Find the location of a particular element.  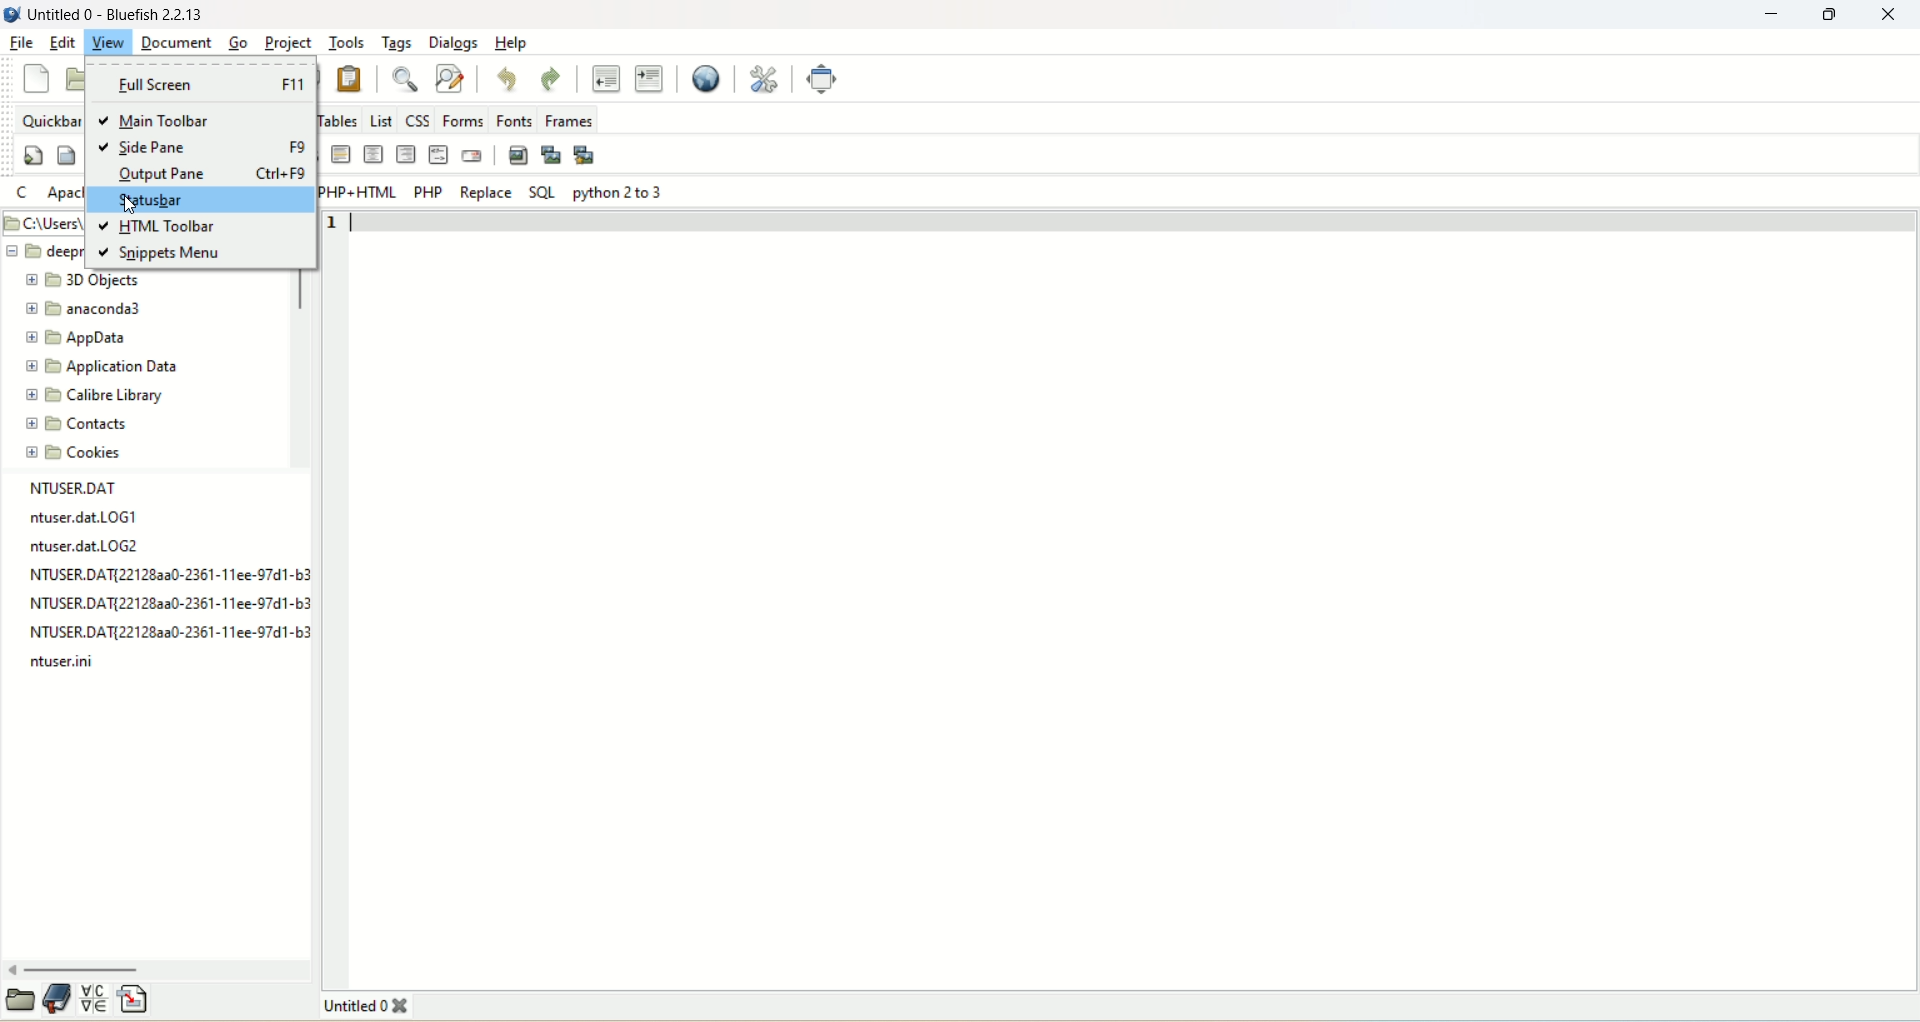

horizontal scroll bar is located at coordinates (158, 969).